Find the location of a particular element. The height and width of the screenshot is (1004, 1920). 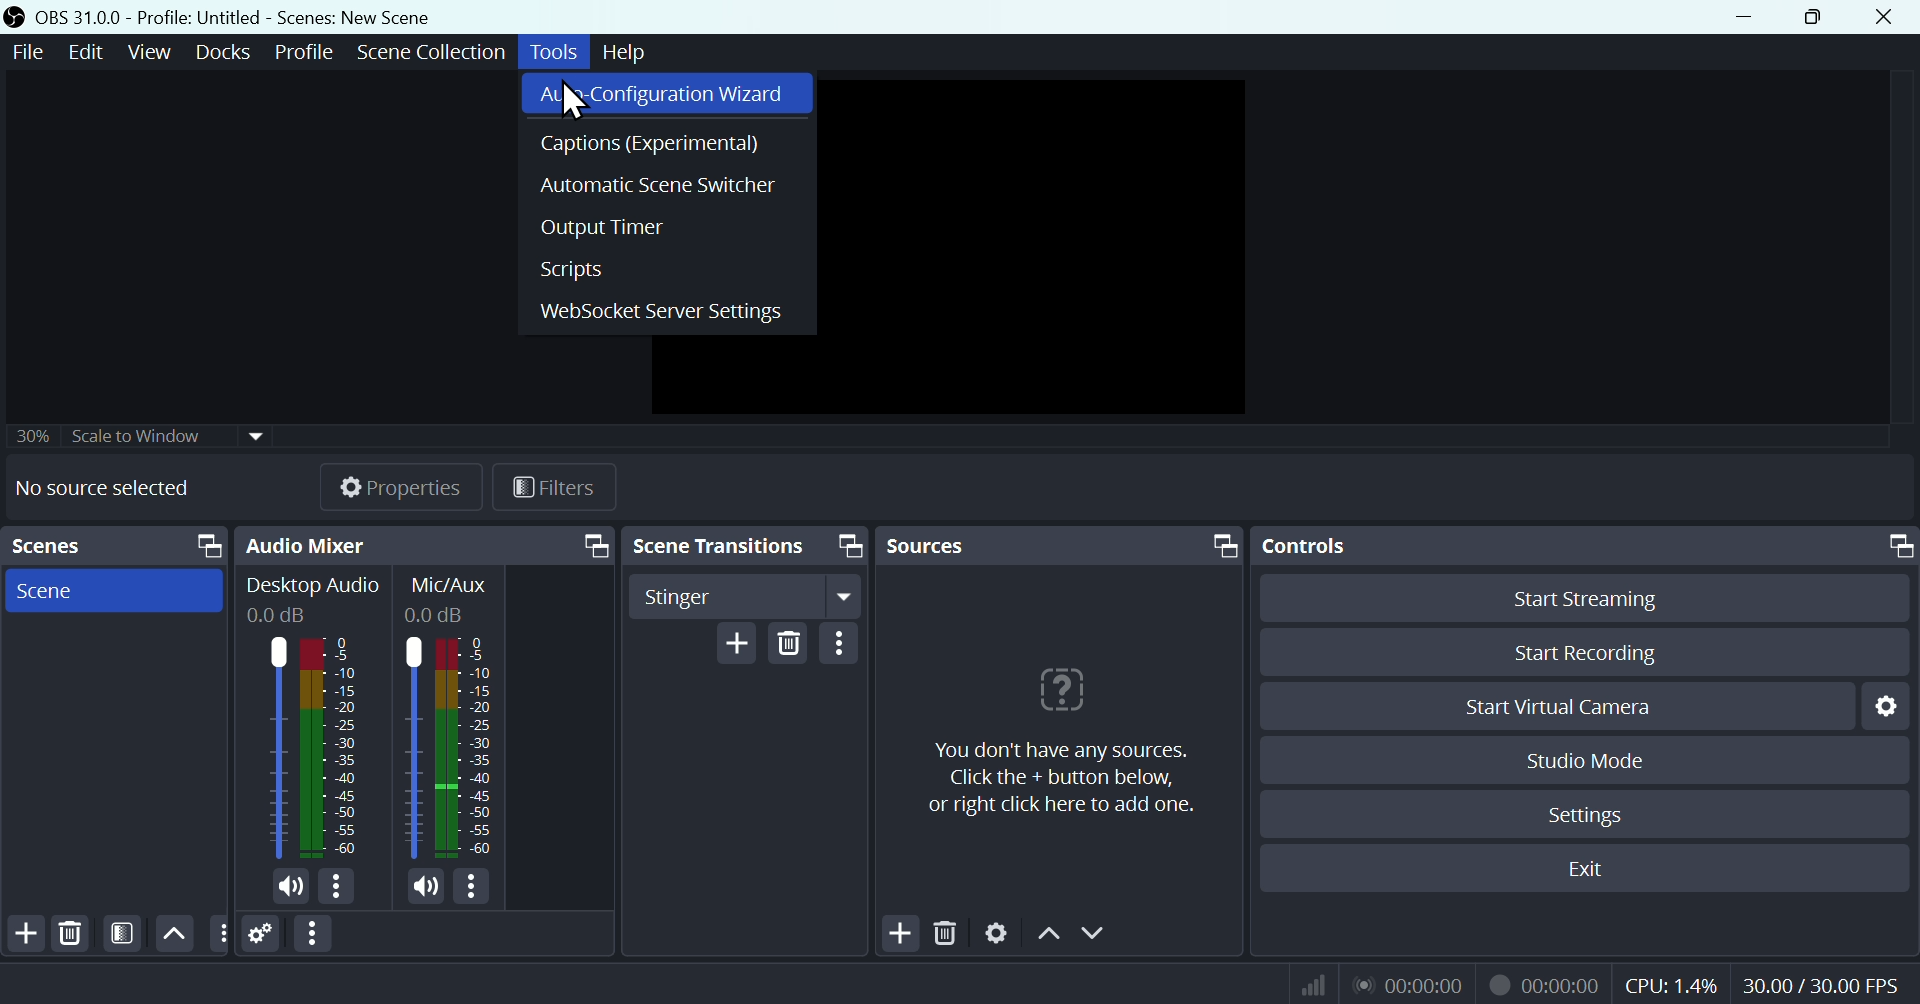

Scene collection is located at coordinates (436, 55).